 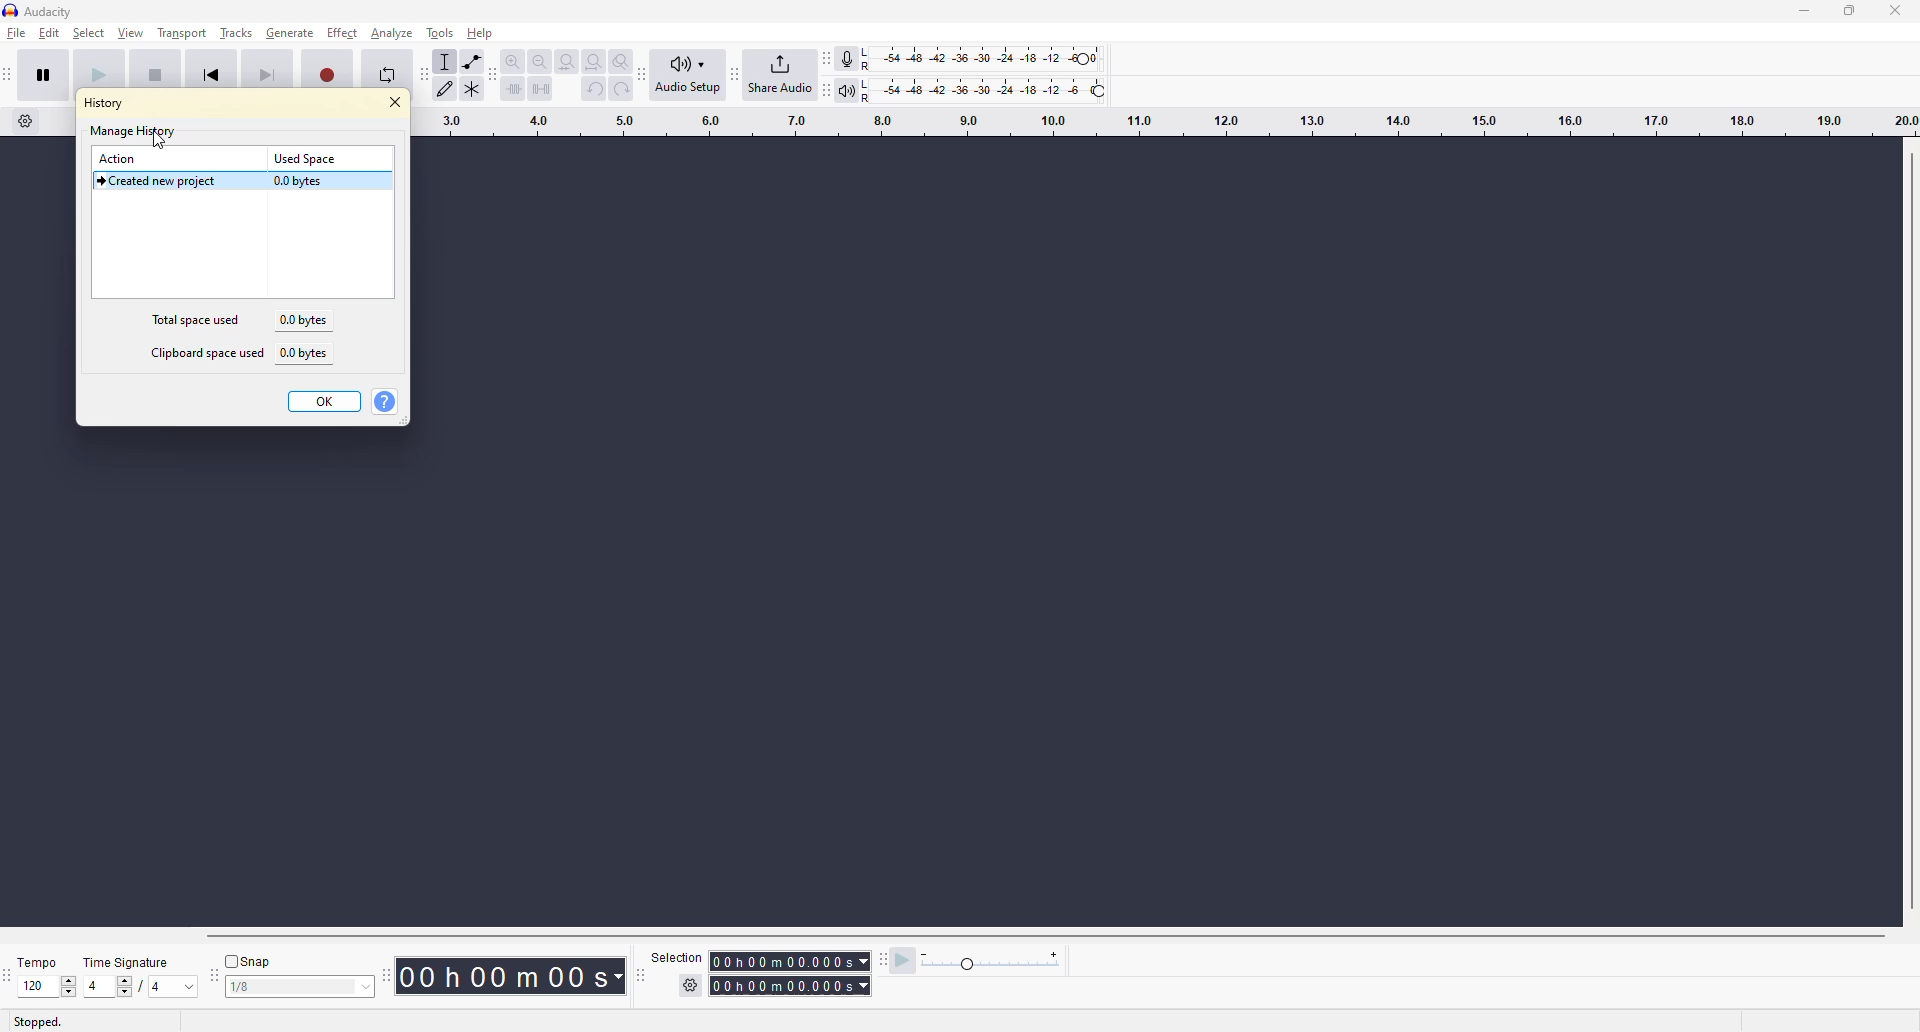 What do you see at coordinates (159, 142) in the screenshot?
I see `cursor` at bounding box center [159, 142].